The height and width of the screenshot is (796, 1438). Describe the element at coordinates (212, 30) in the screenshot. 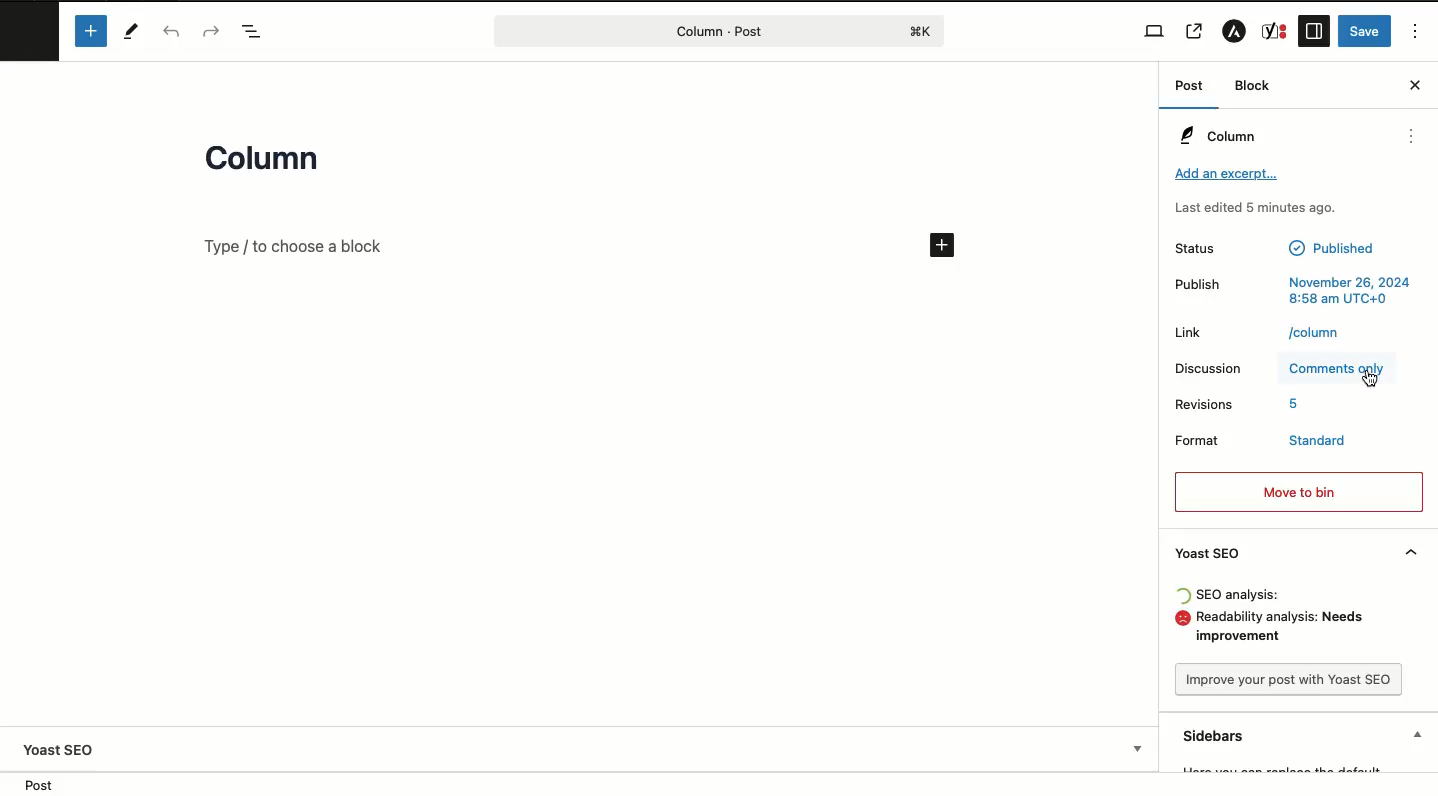

I see `Redo` at that location.